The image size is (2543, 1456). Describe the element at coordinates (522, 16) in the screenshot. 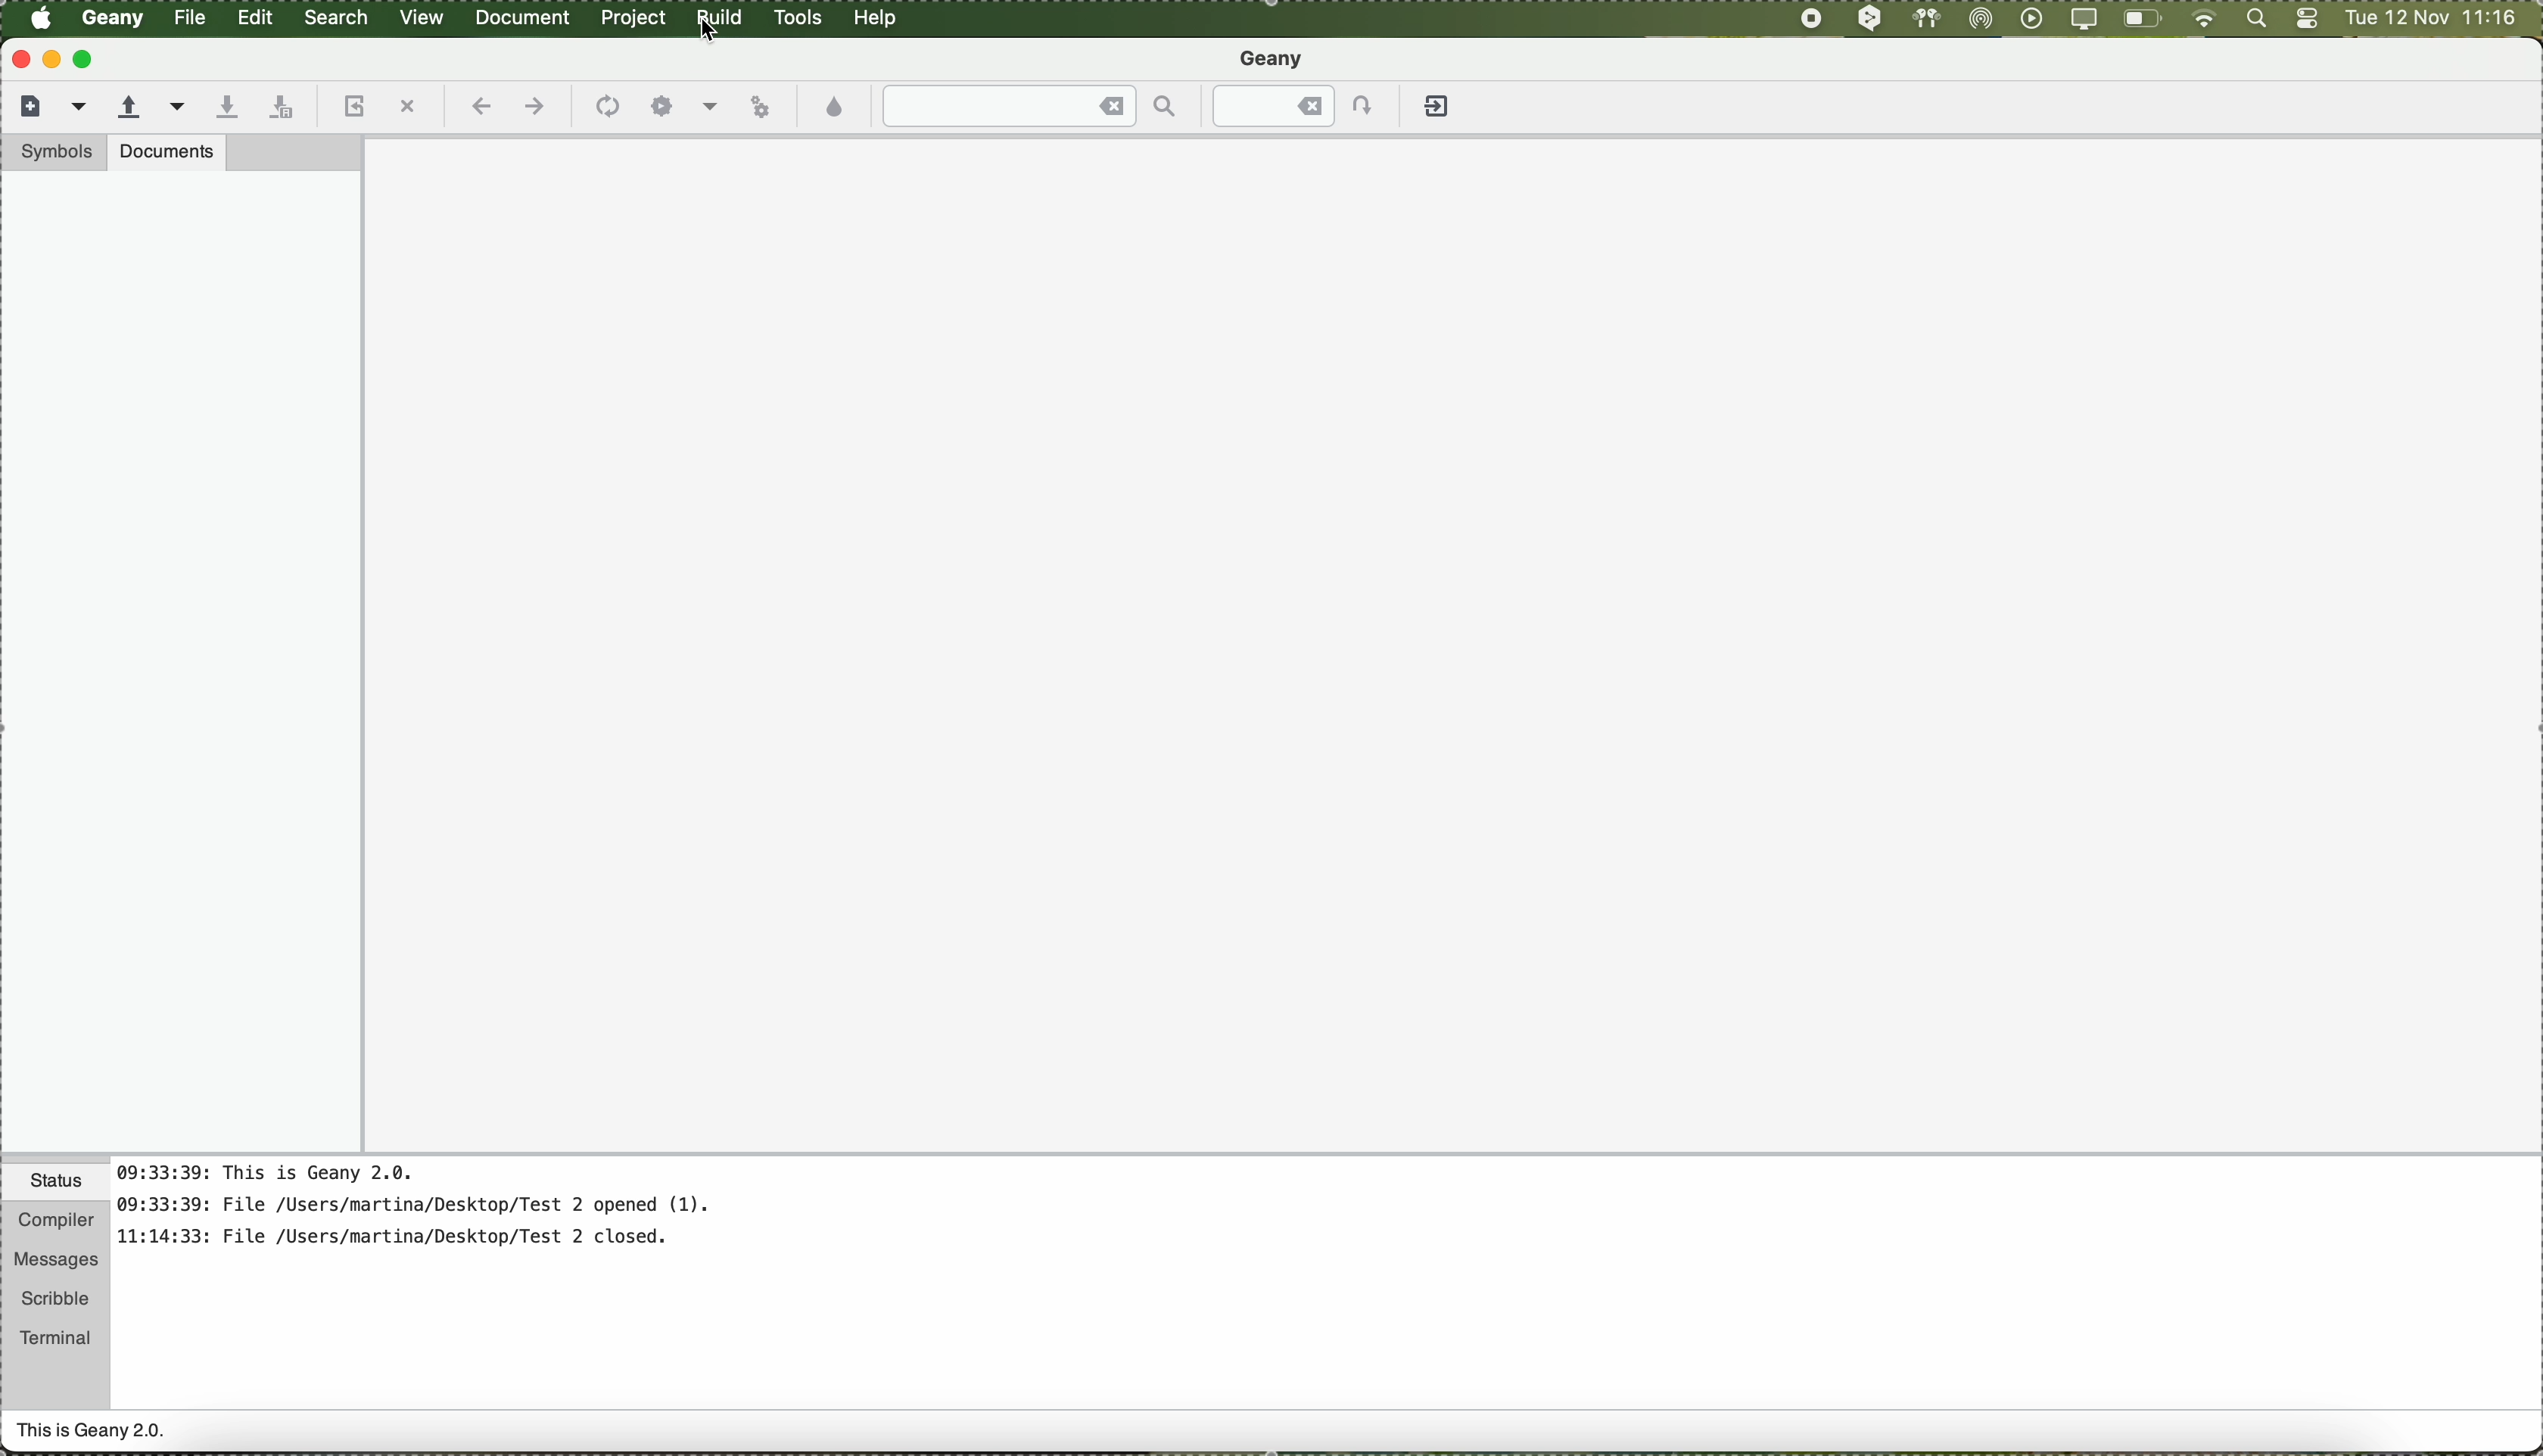

I see `document` at that location.